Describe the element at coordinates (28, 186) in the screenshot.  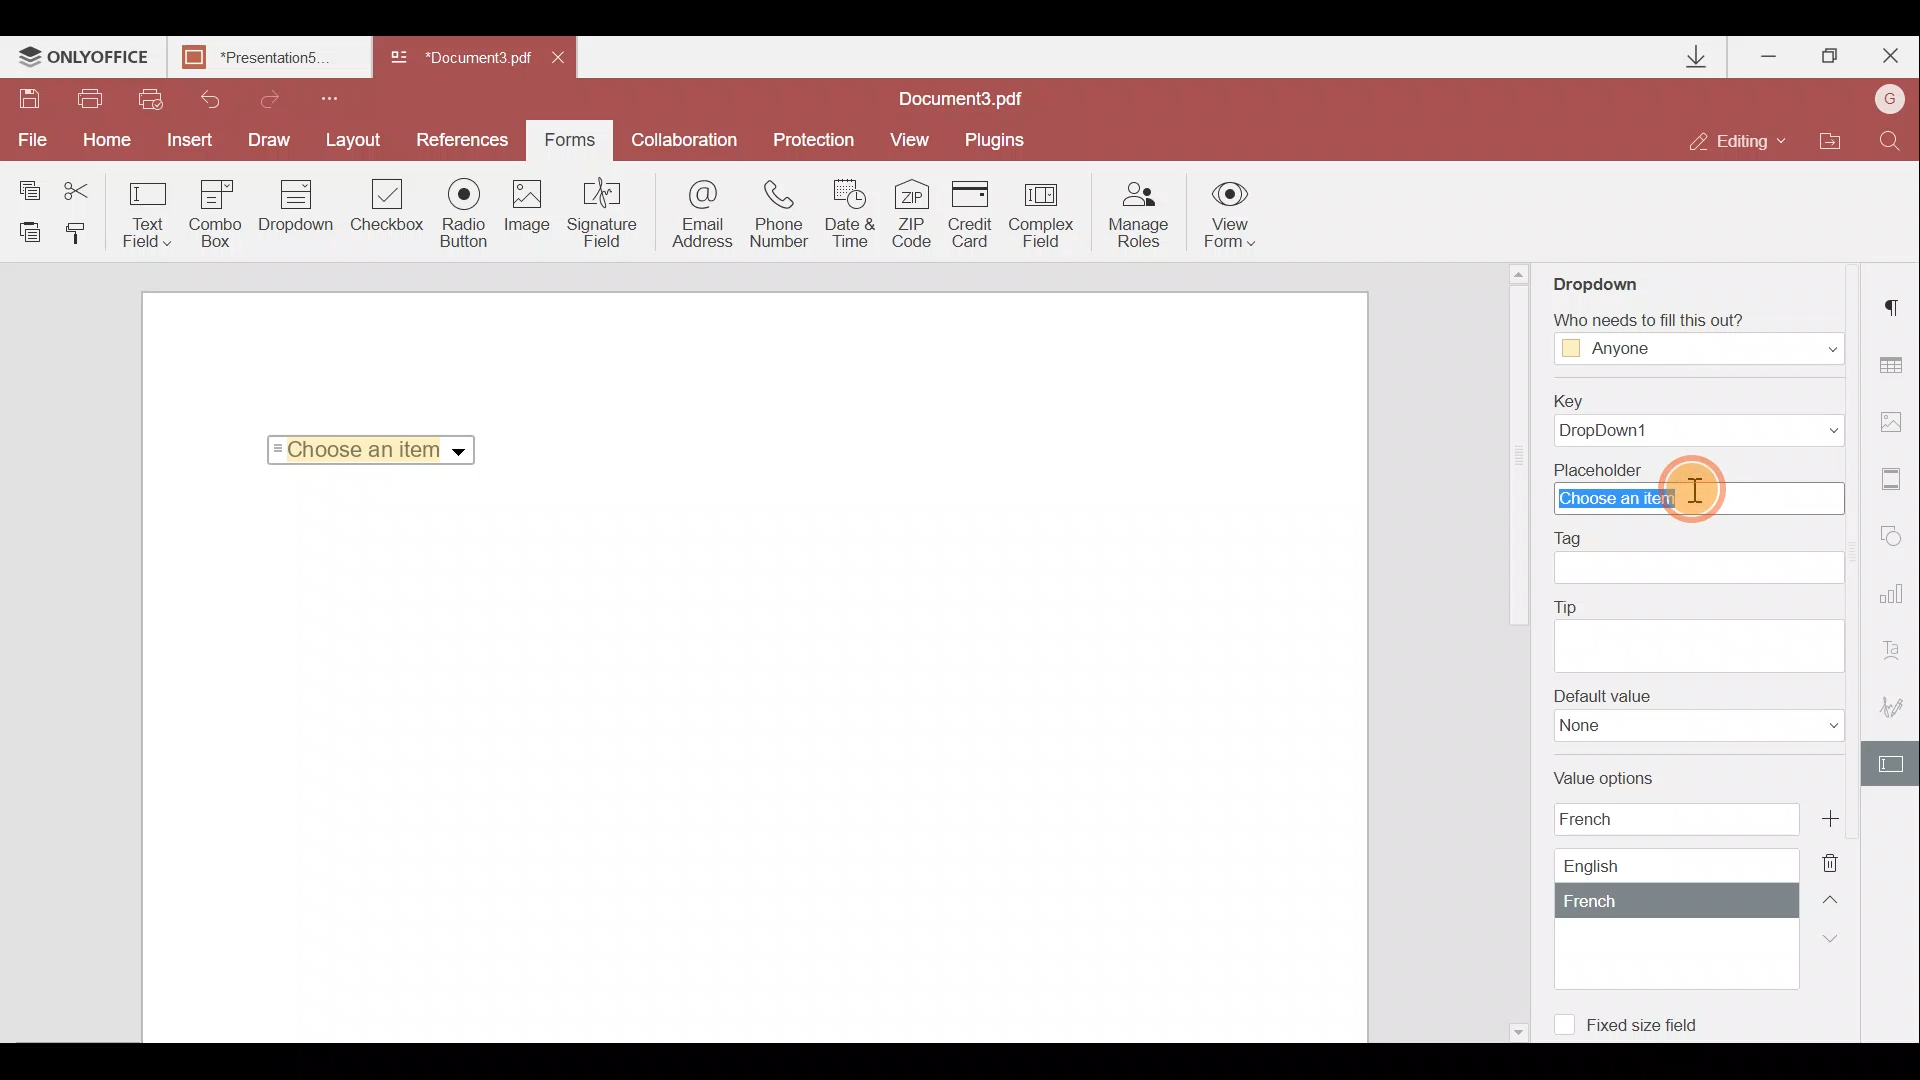
I see `Copy` at that location.